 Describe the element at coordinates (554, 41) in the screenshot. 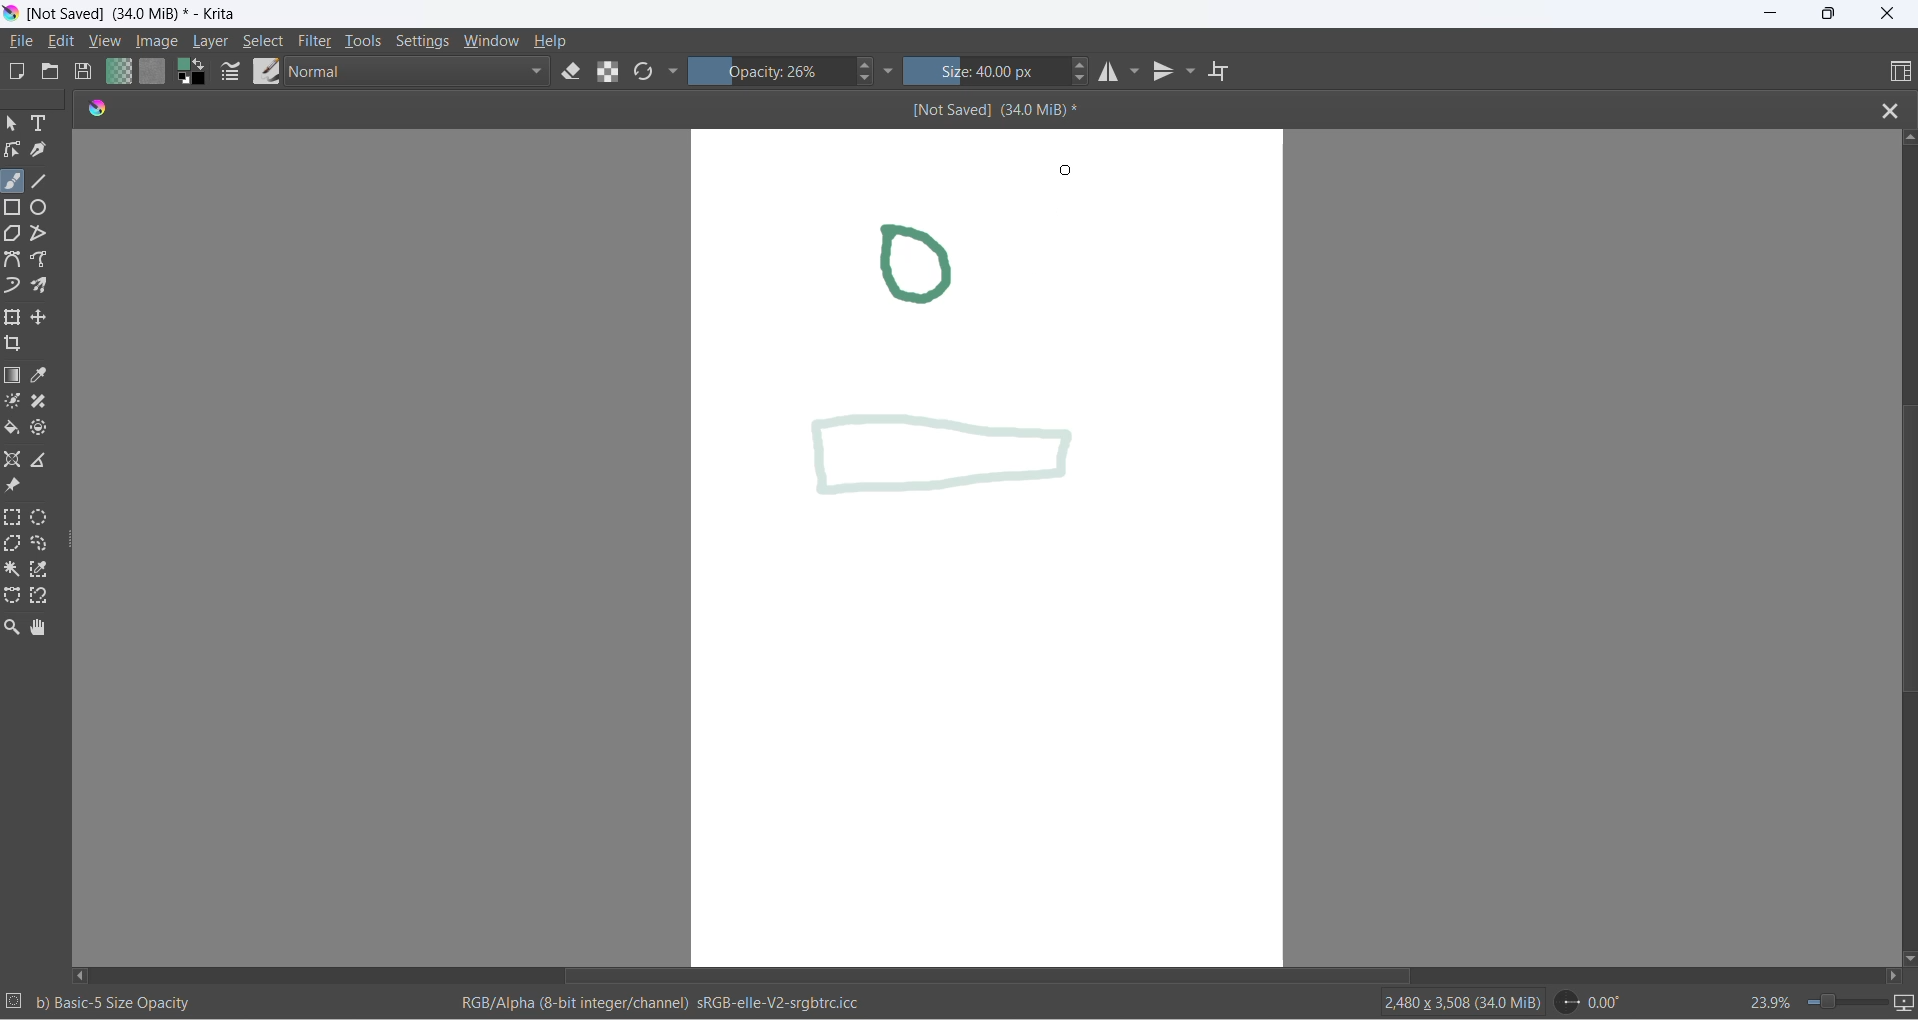

I see `help` at that location.